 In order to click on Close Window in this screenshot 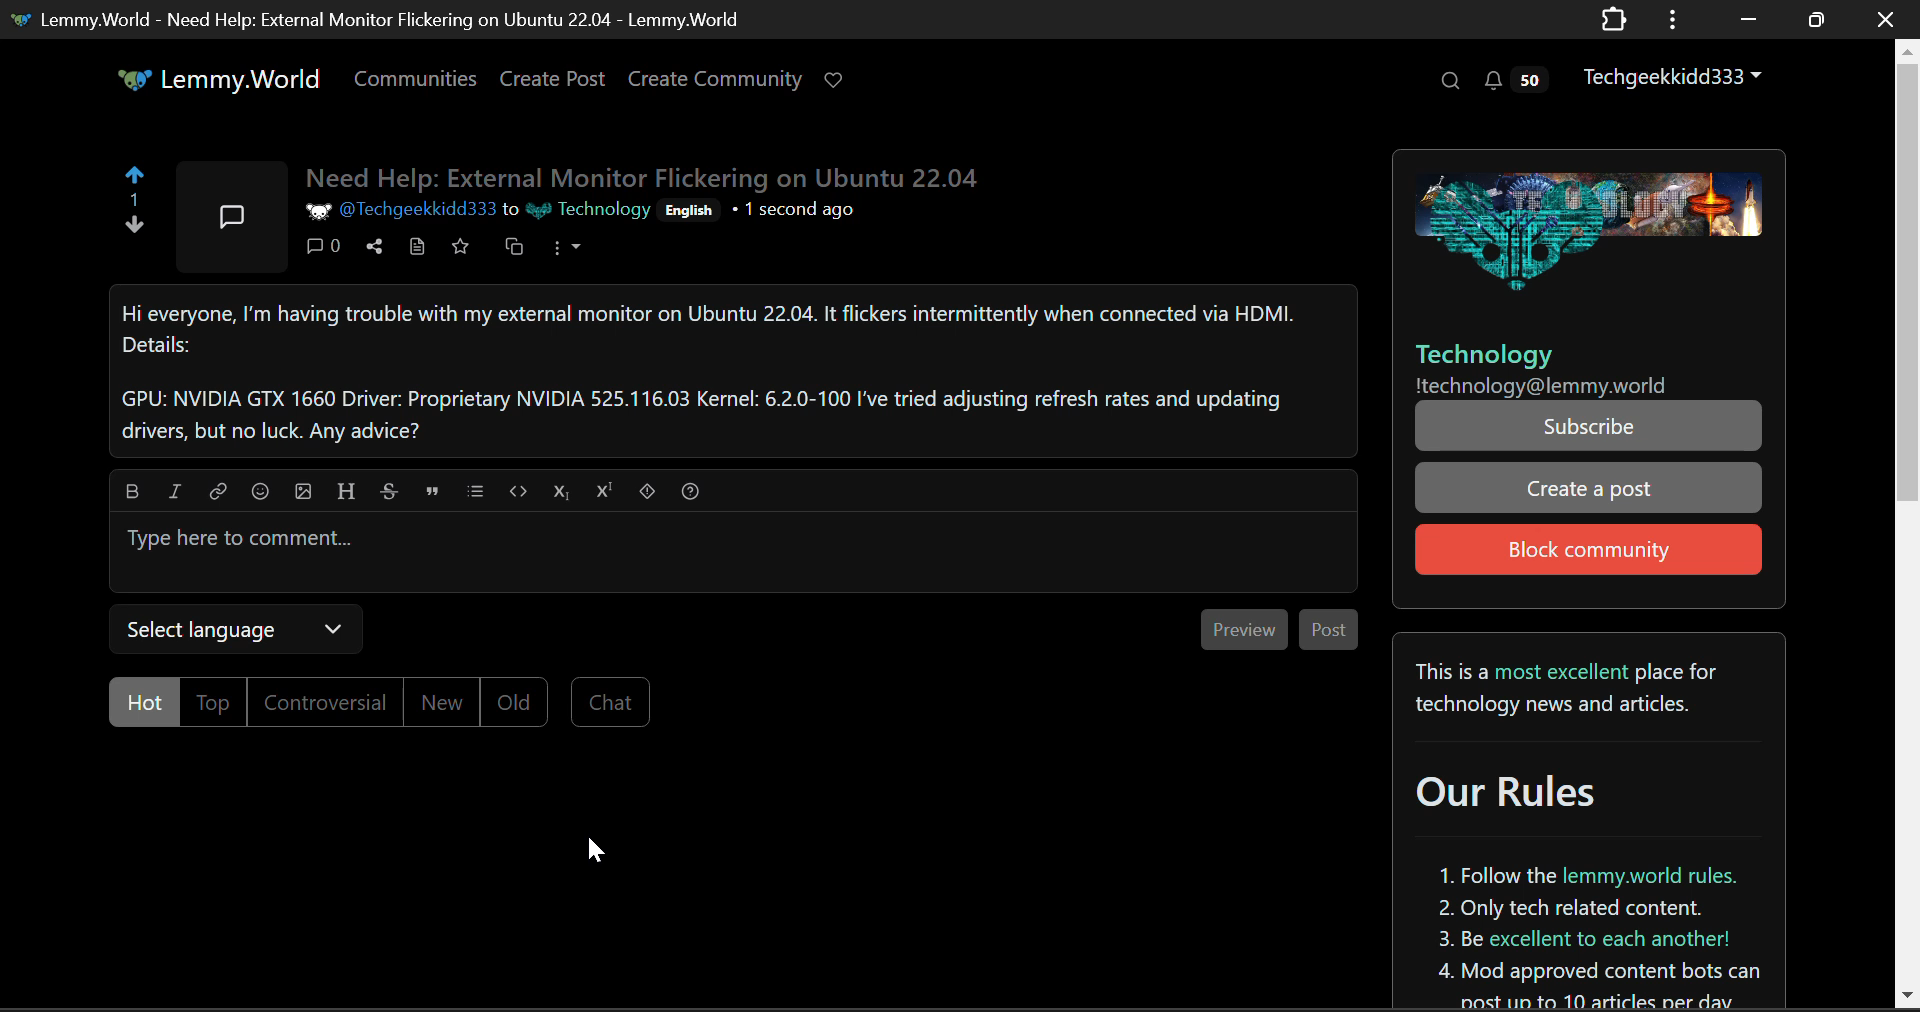, I will do `click(1888, 18)`.